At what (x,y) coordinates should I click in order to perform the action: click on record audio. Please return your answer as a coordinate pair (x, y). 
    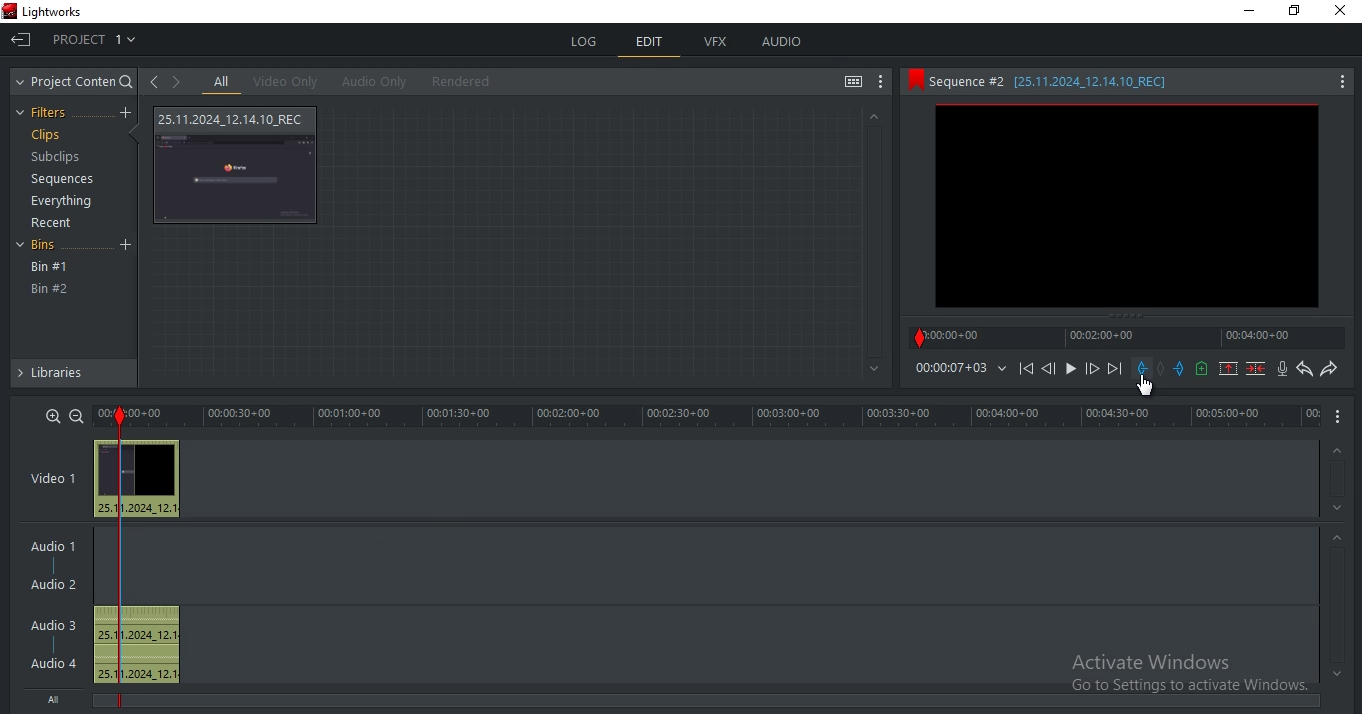
    Looking at the image, I should click on (1282, 369).